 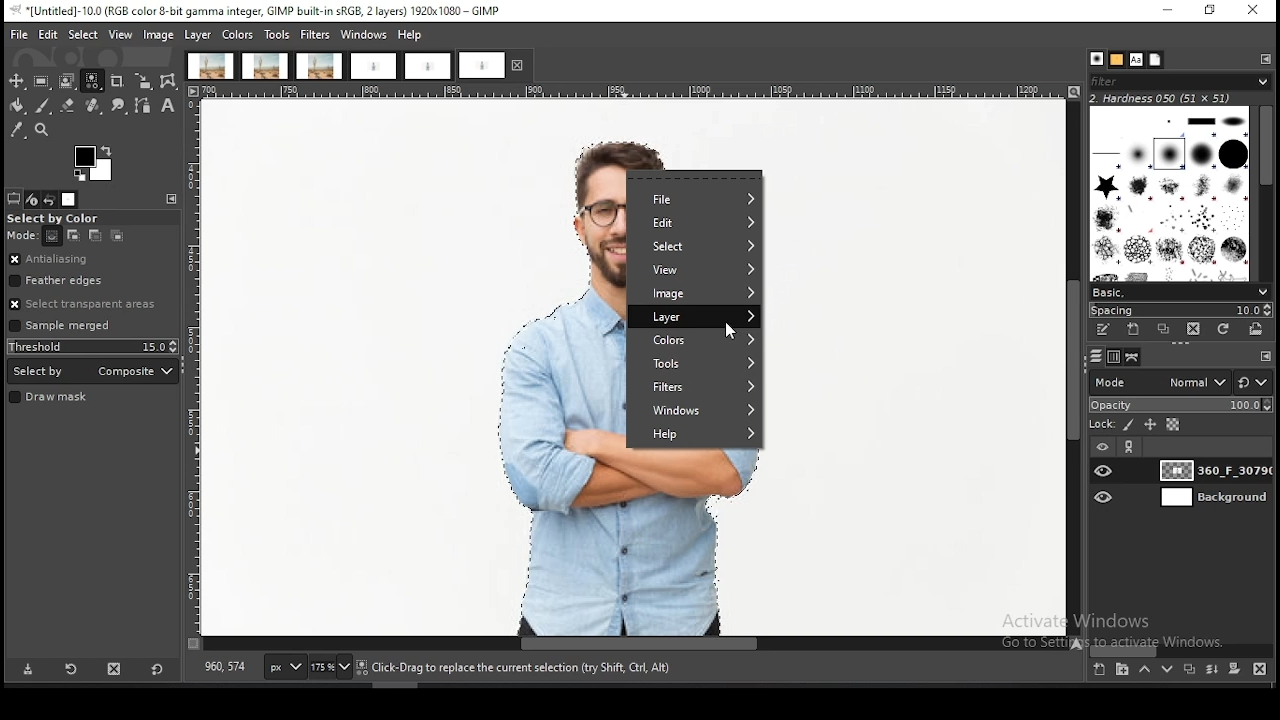 I want to click on lock alpha channel, so click(x=1173, y=425).